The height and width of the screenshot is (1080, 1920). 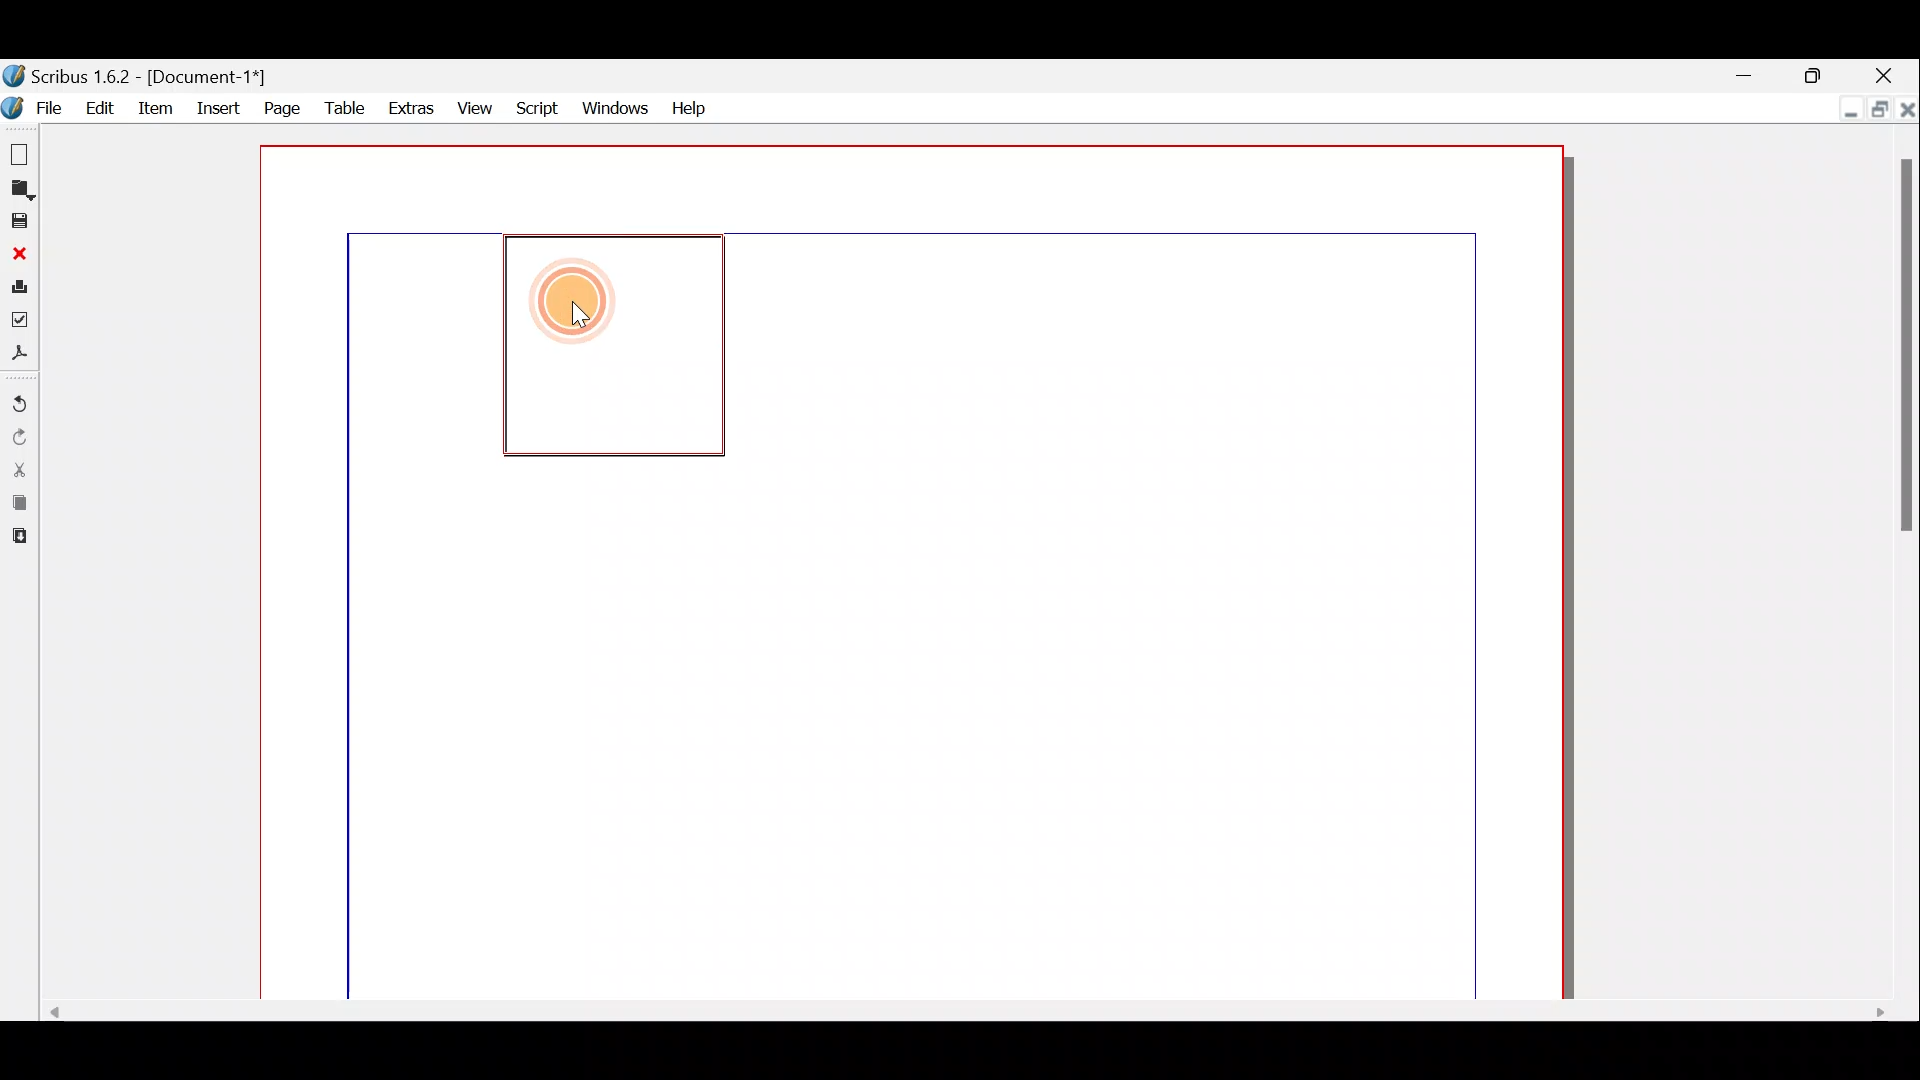 What do you see at coordinates (18, 290) in the screenshot?
I see `Print` at bounding box center [18, 290].